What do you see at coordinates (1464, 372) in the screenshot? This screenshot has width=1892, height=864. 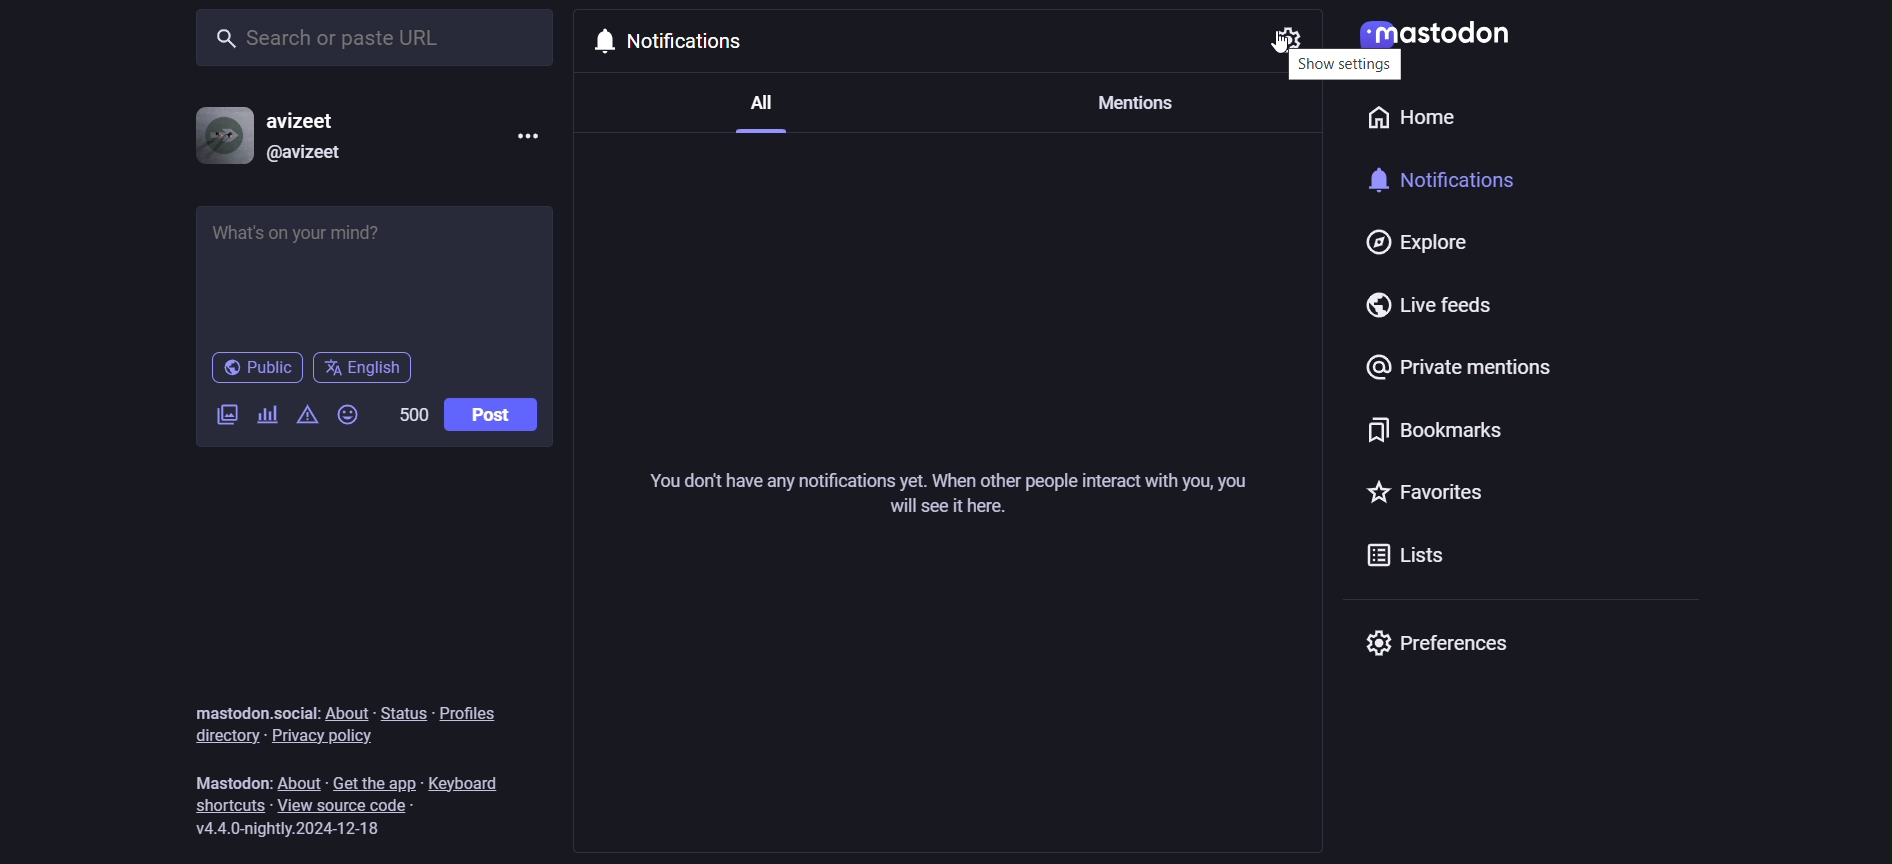 I see `private mentions` at bounding box center [1464, 372].